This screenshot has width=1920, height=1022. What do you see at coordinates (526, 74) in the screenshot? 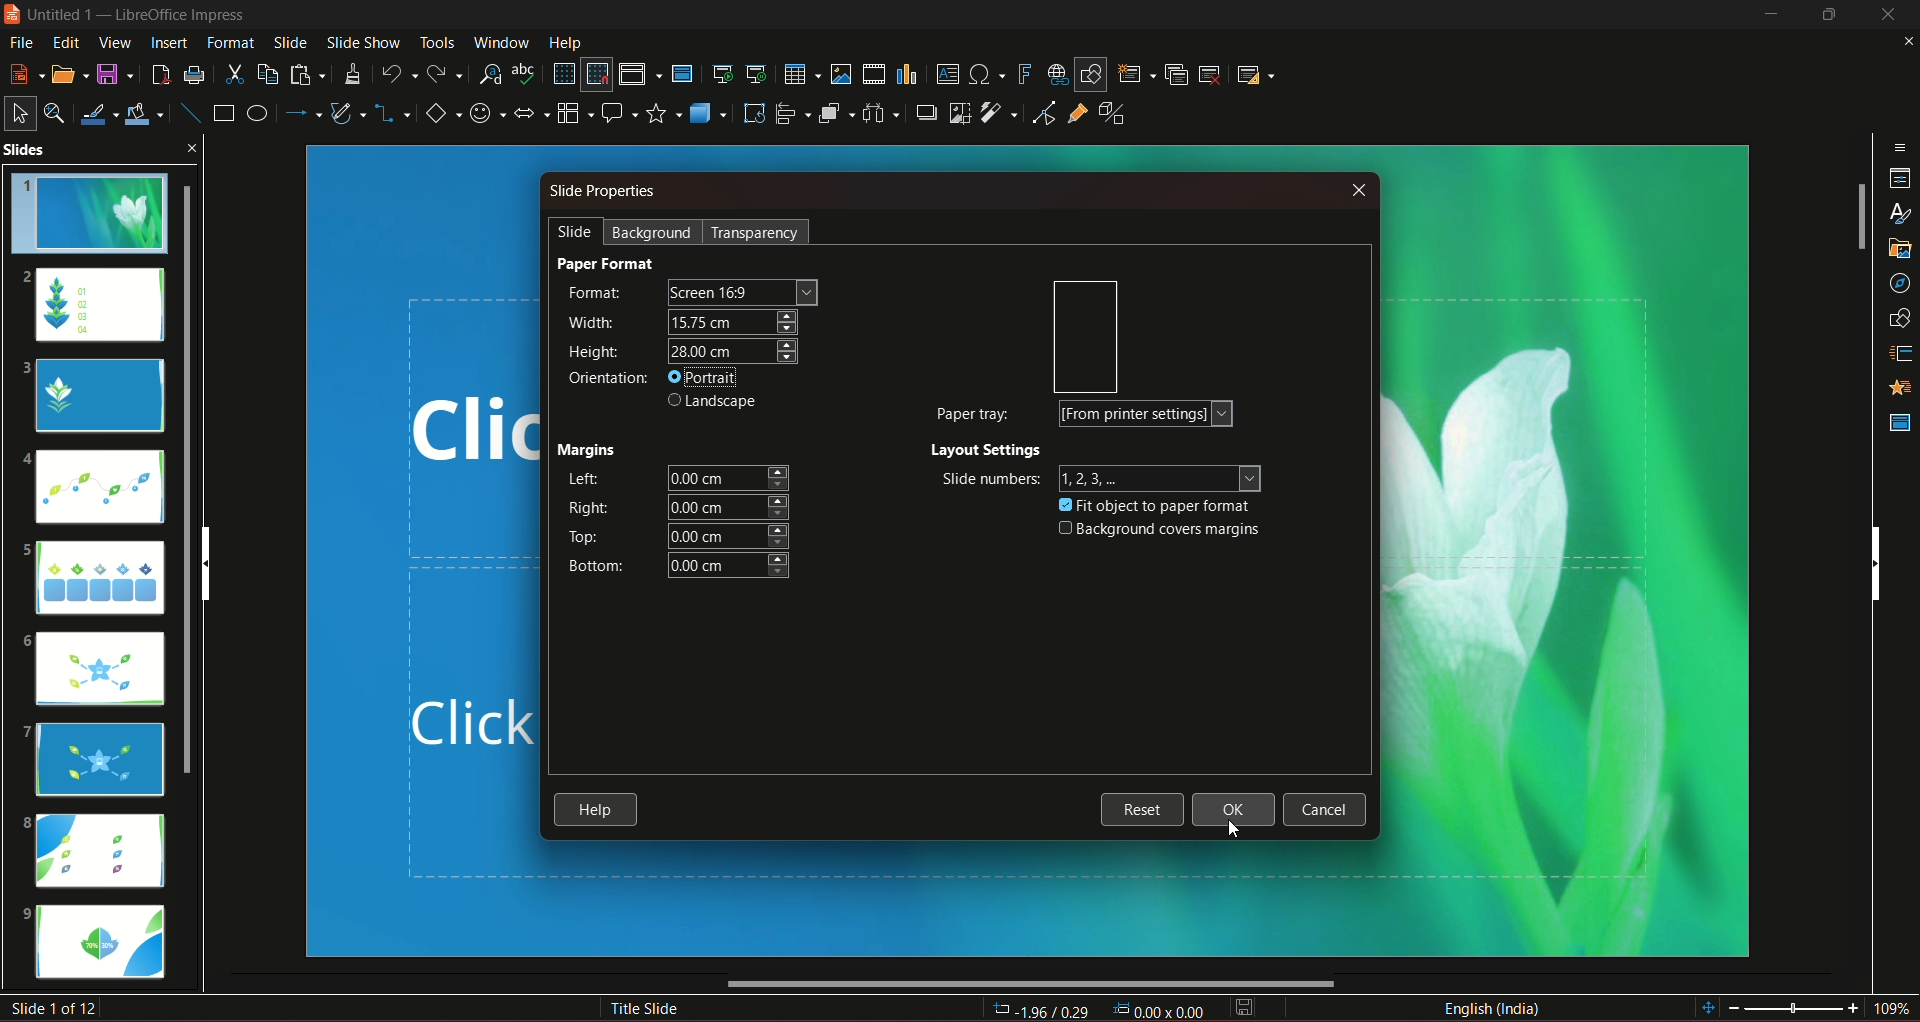
I see `spelling` at bounding box center [526, 74].